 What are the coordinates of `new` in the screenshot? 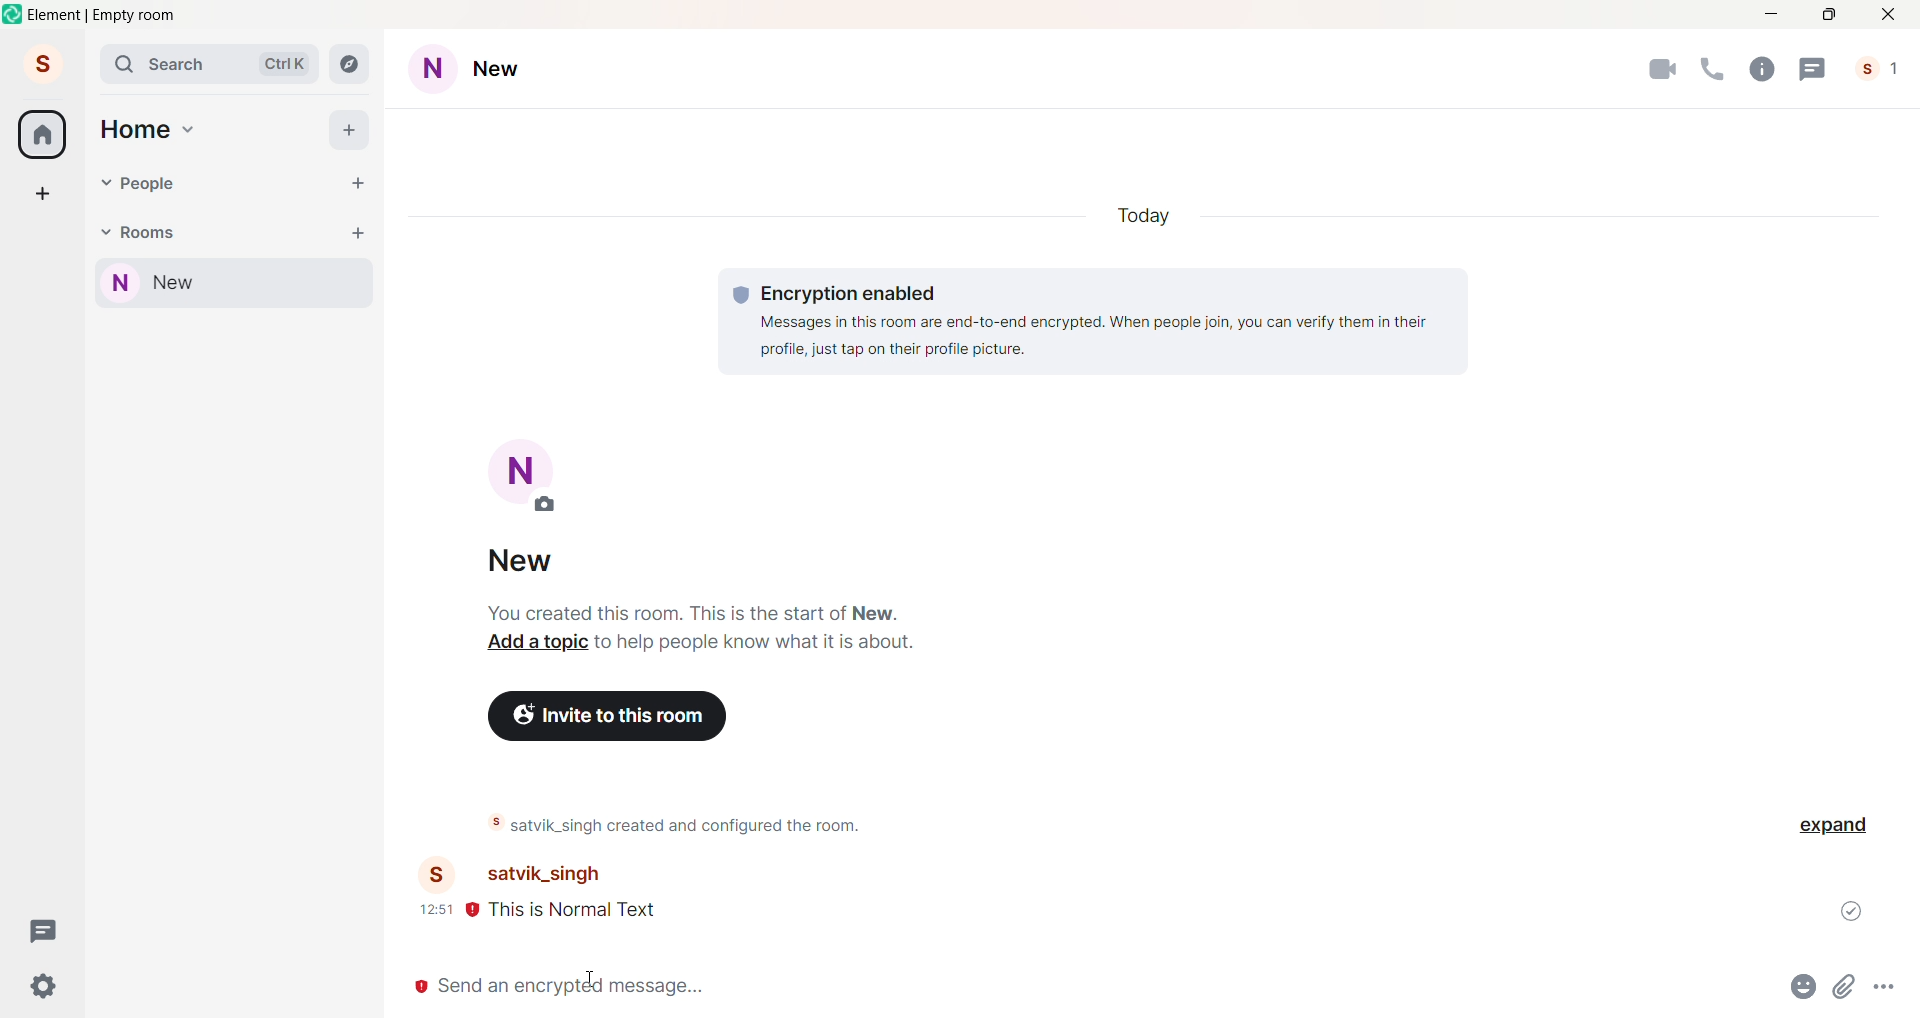 It's located at (532, 564).